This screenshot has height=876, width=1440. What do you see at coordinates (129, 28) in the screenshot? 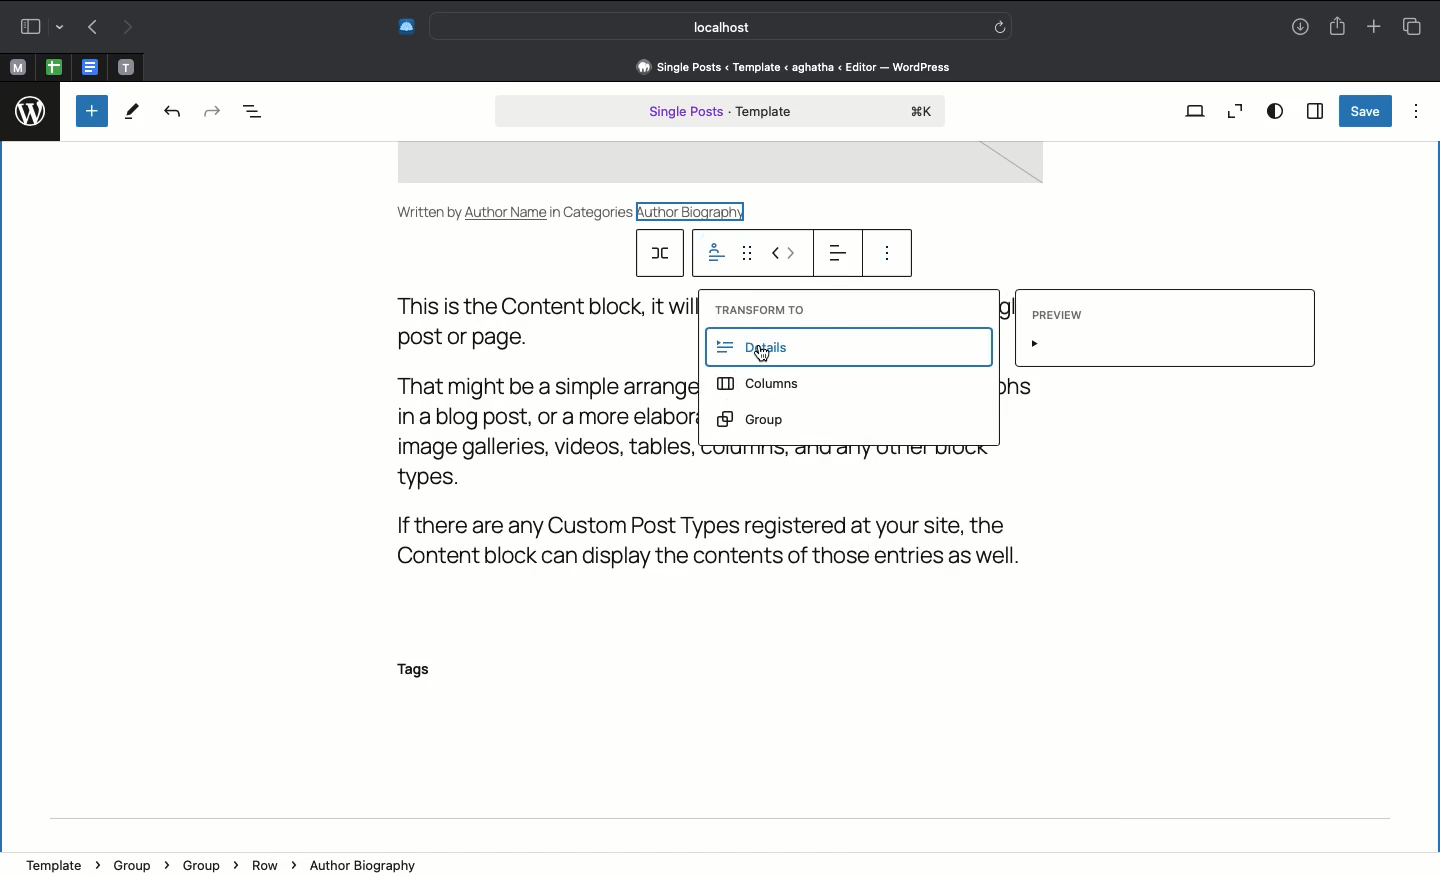
I see `Forward` at bounding box center [129, 28].